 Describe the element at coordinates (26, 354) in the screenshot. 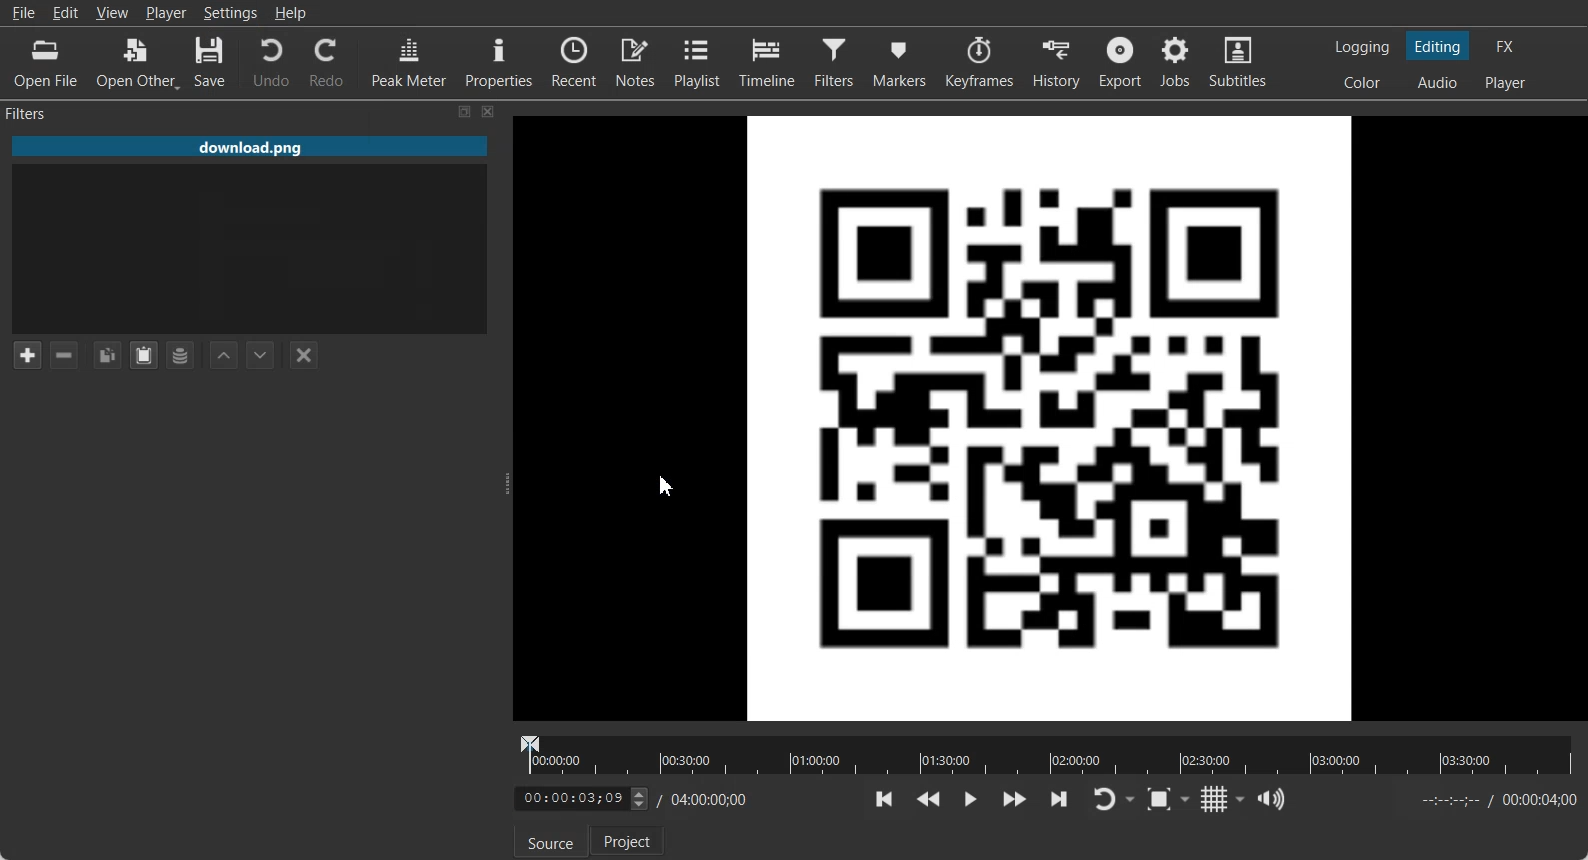

I see `Add Filter` at that location.